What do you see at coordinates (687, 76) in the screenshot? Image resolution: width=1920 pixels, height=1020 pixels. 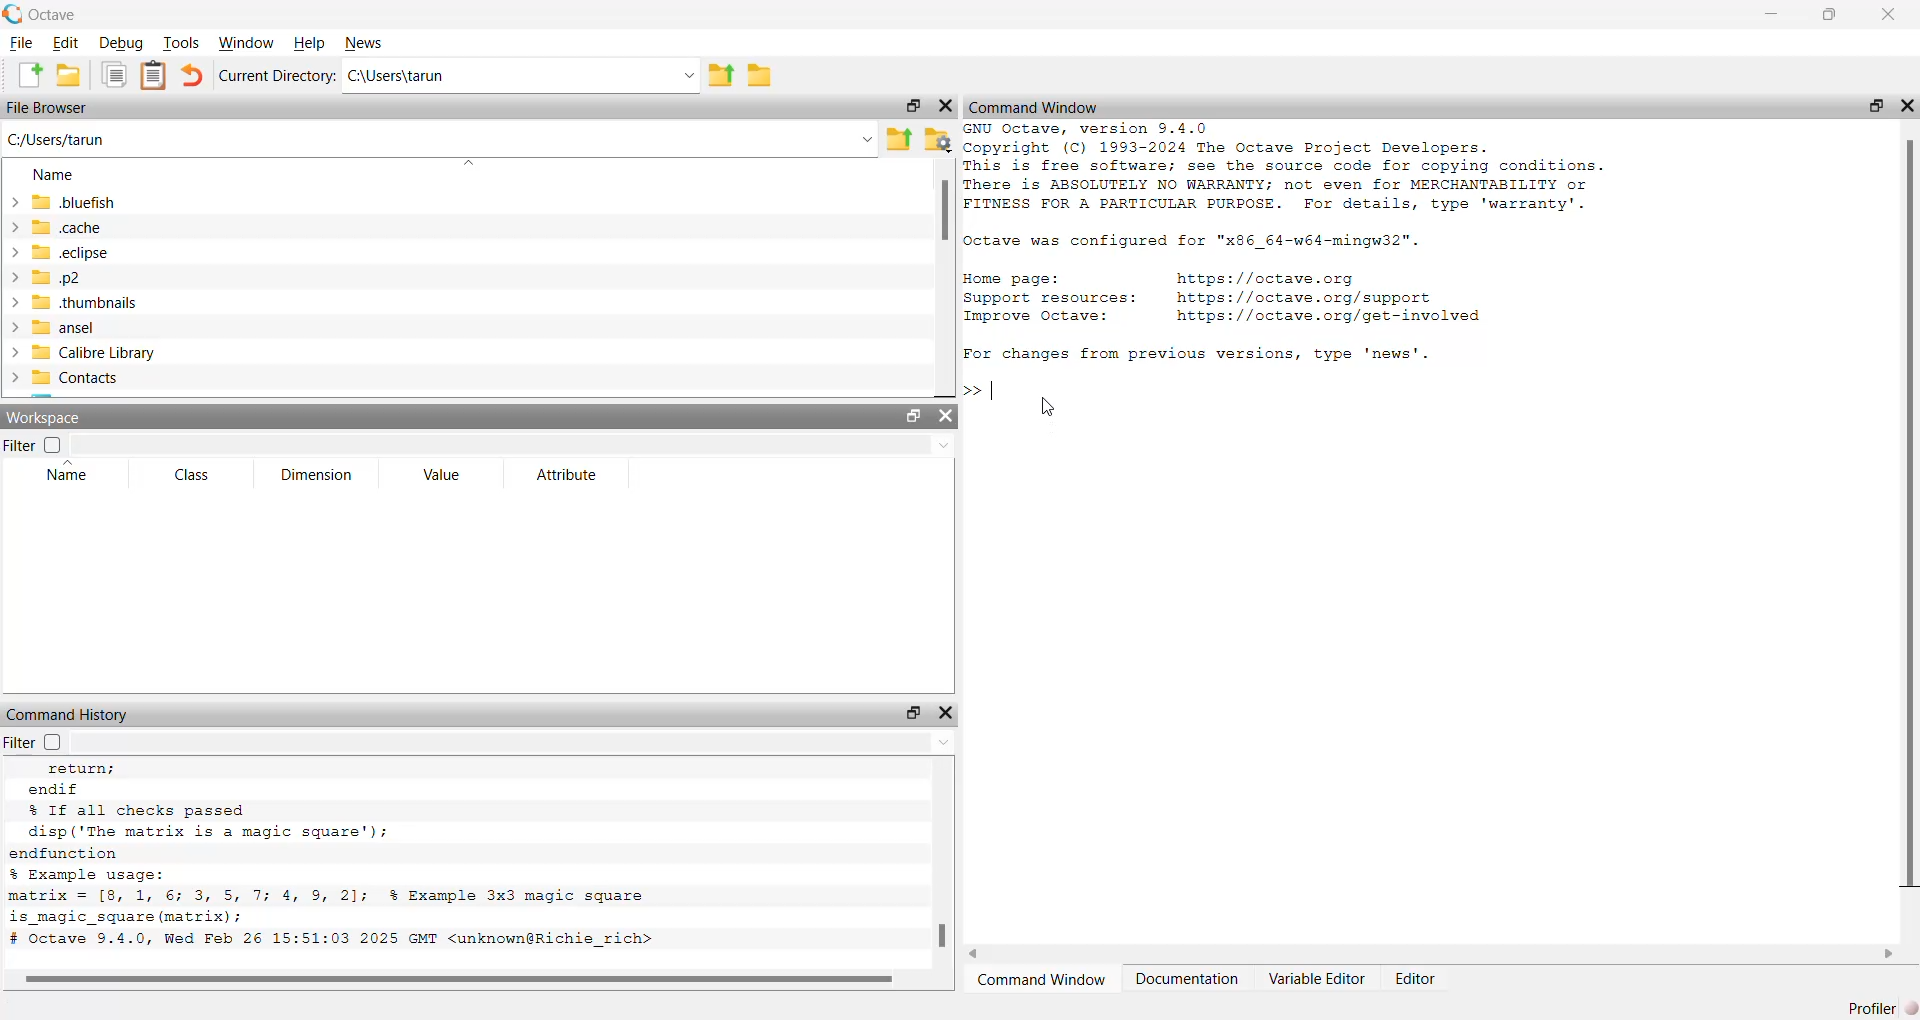 I see `dropdown` at bounding box center [687, 76].